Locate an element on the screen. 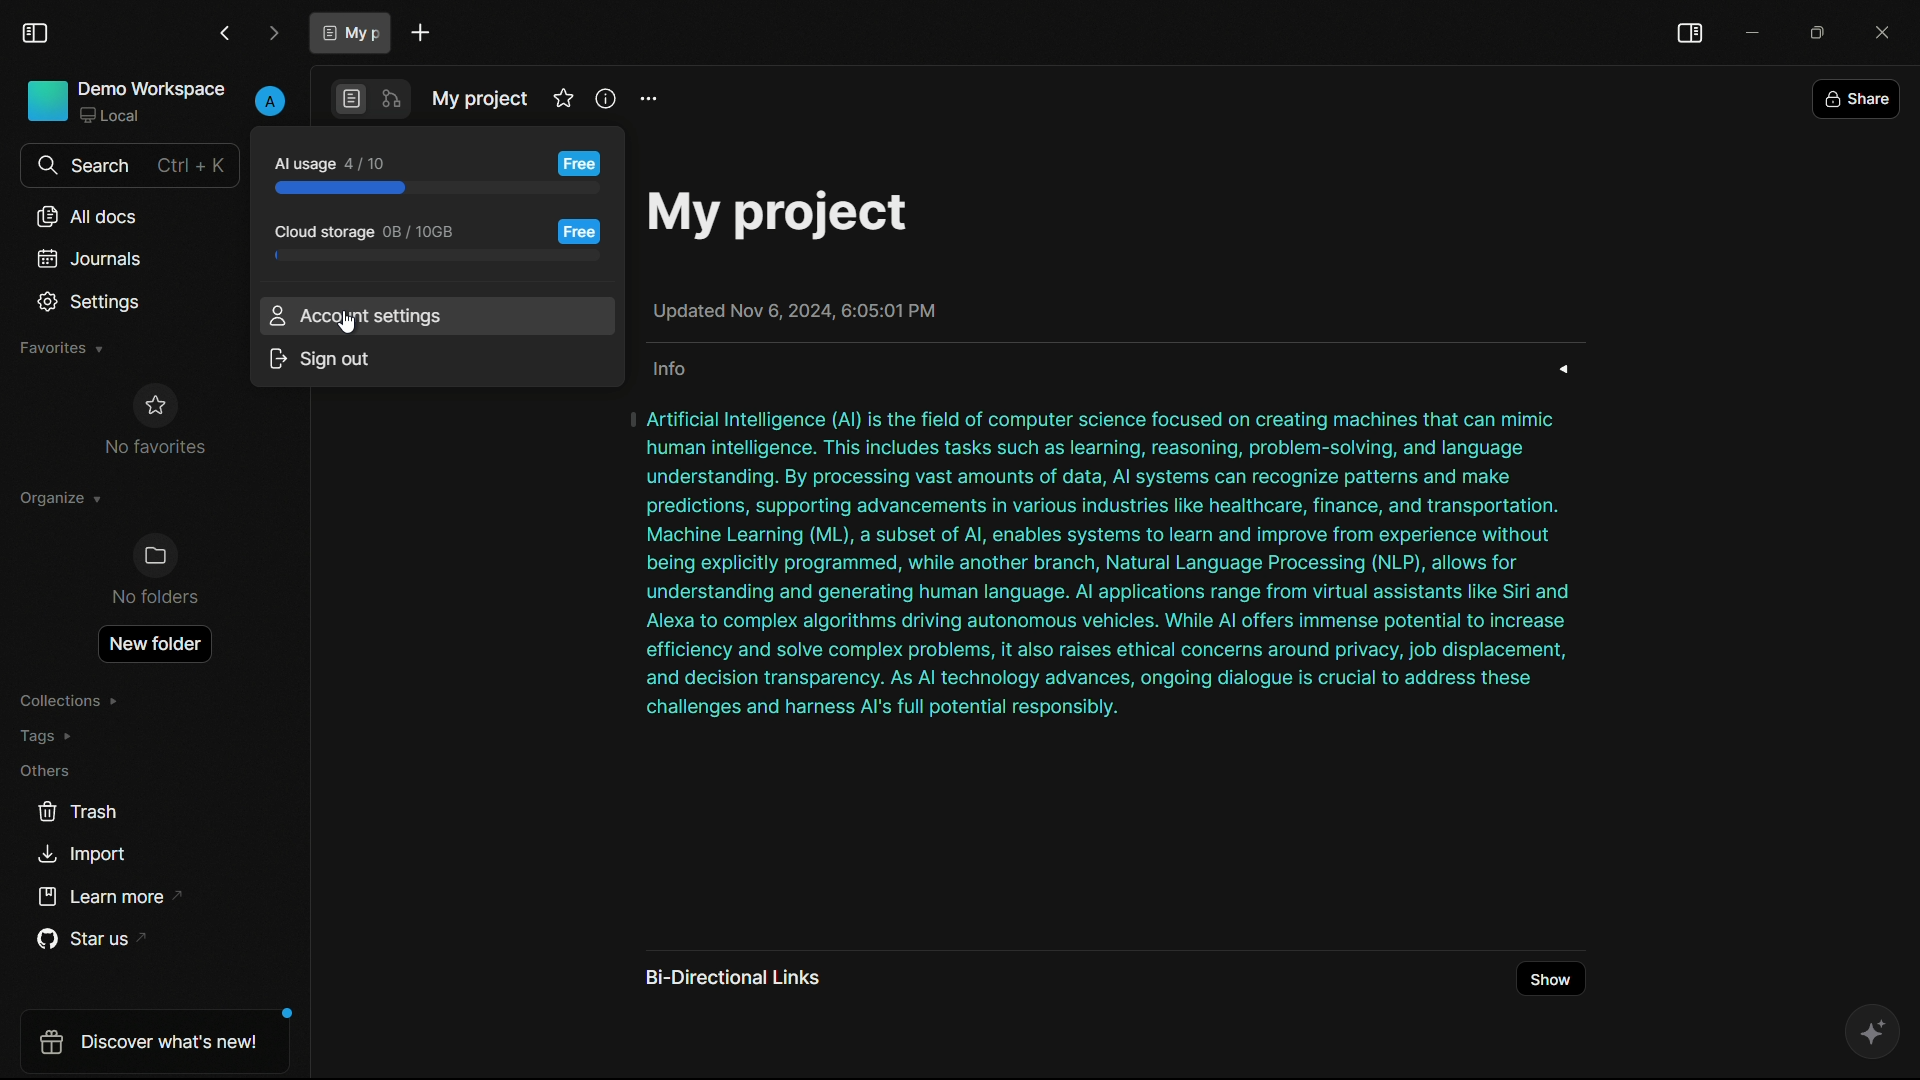  star us is located at coordinates (85, 941).